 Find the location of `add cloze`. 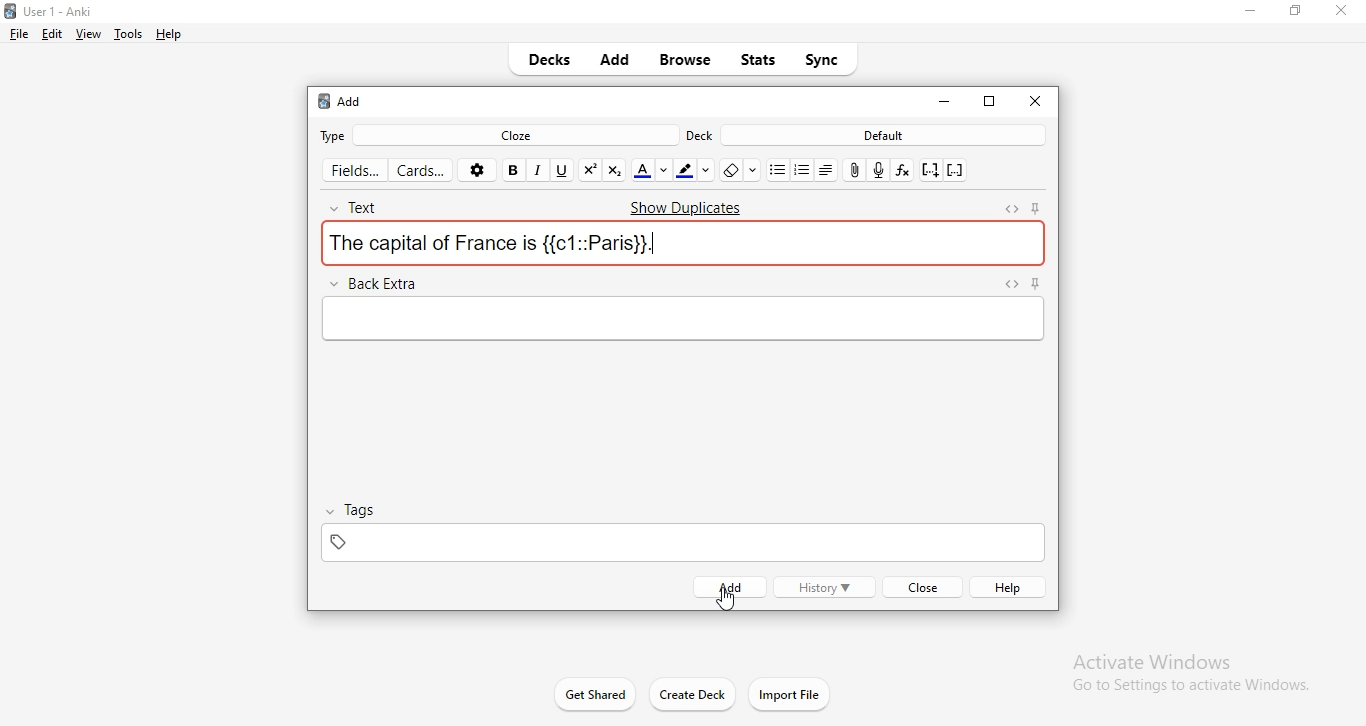

add cloze is located at coordinates (928, 172).